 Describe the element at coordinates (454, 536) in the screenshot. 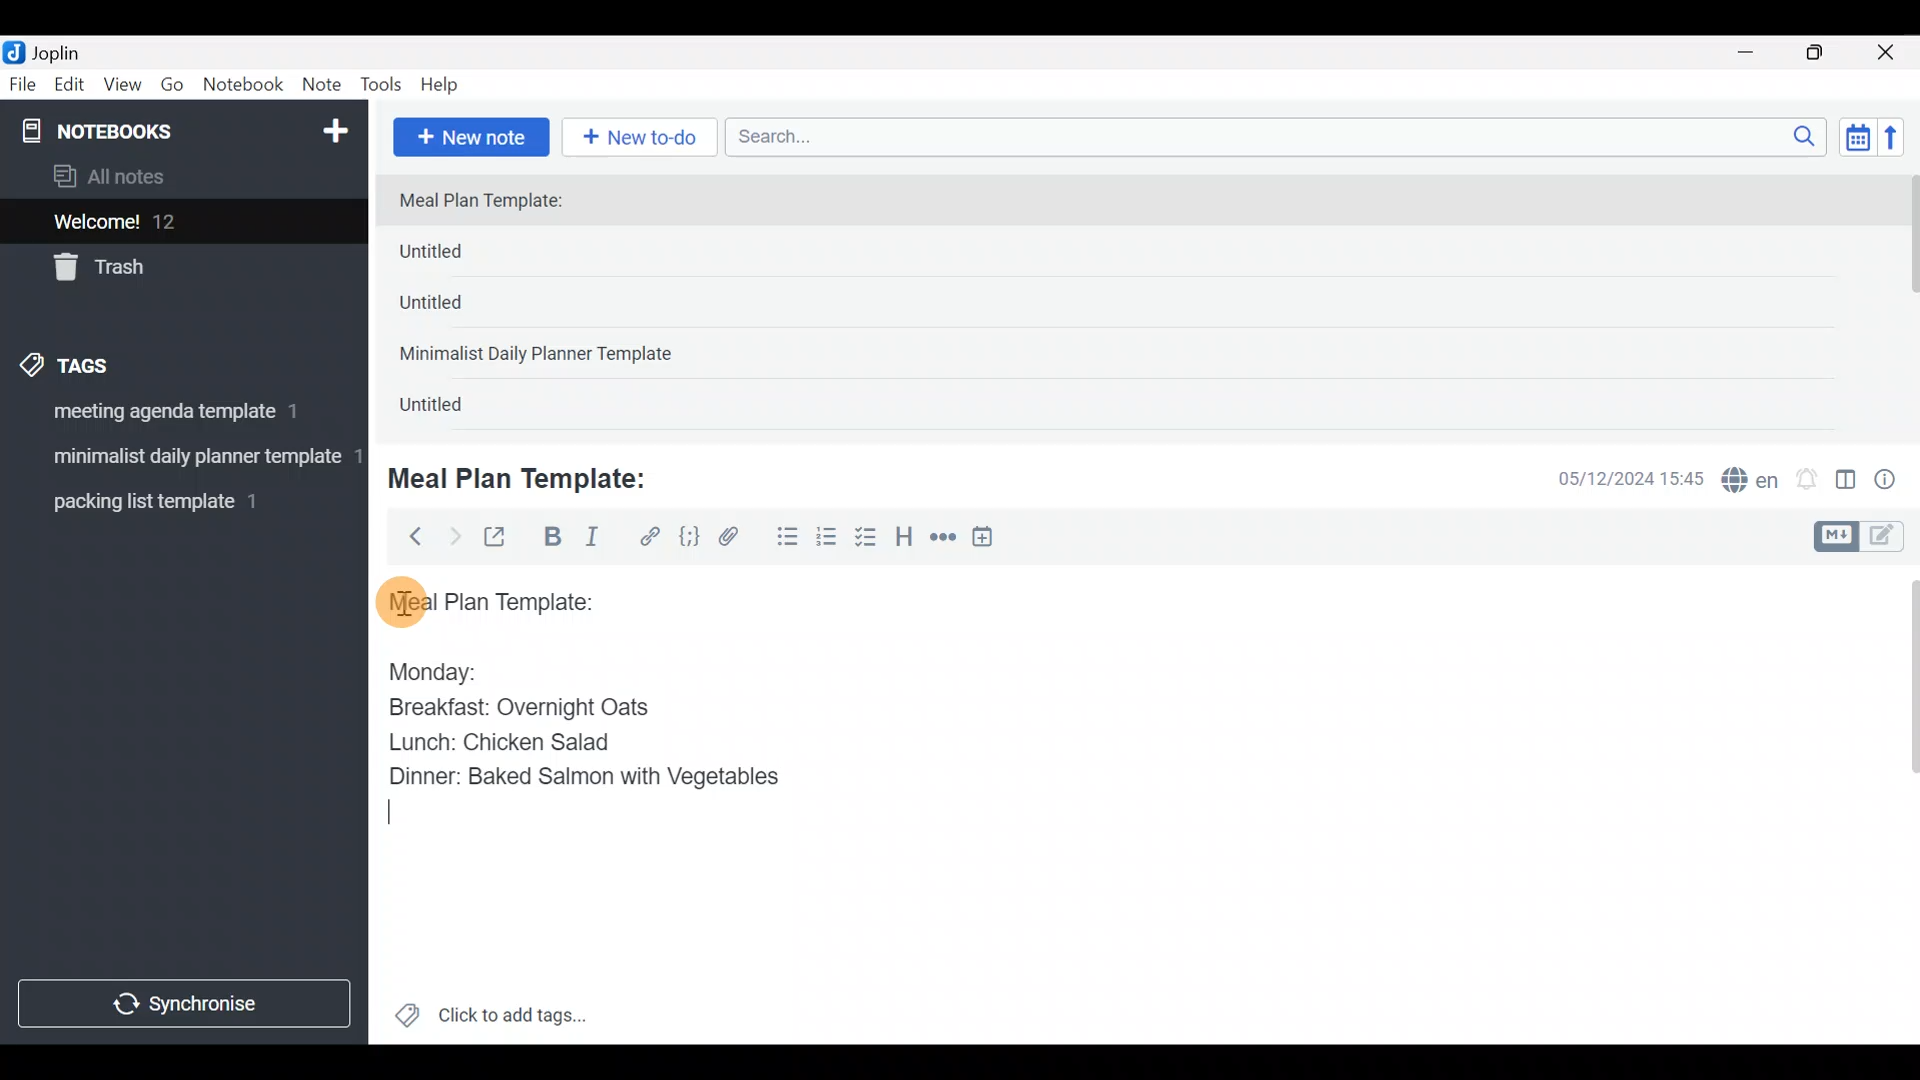

I see `Forward` at that location.